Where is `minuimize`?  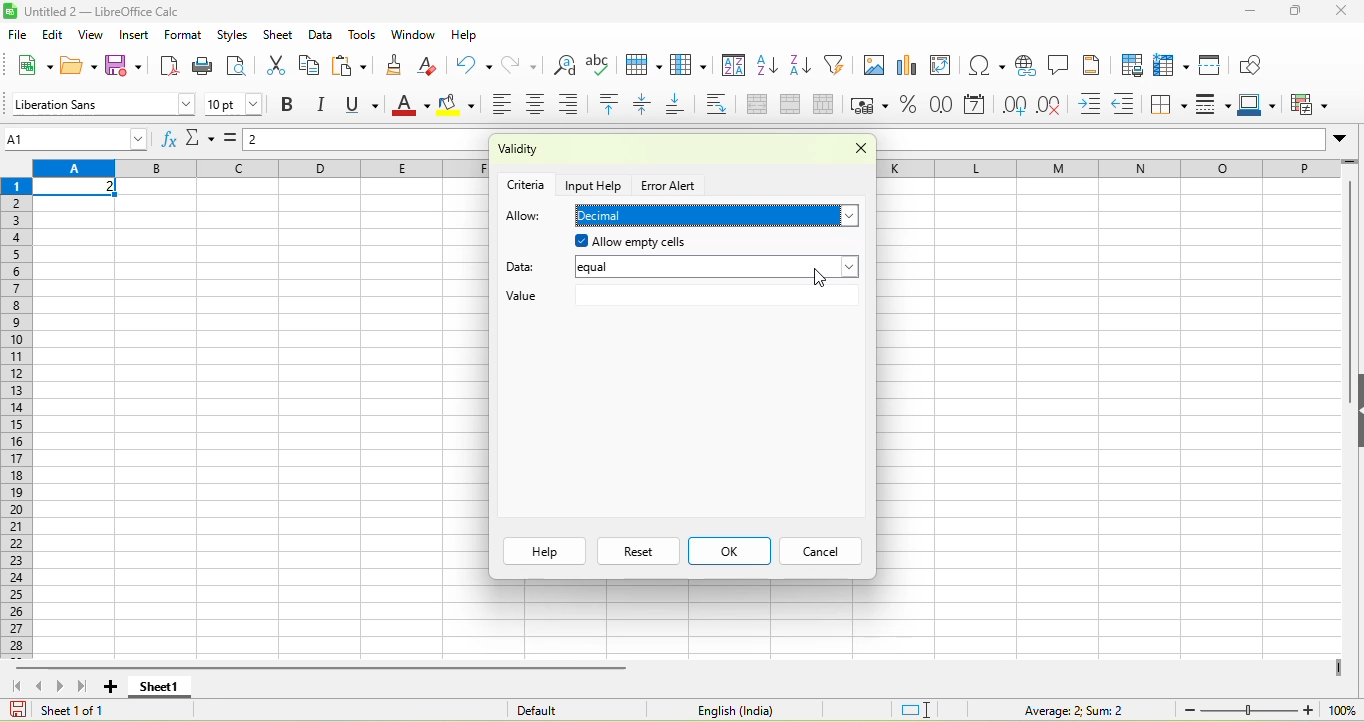
minuimize is located at coordinates (1249, 12).